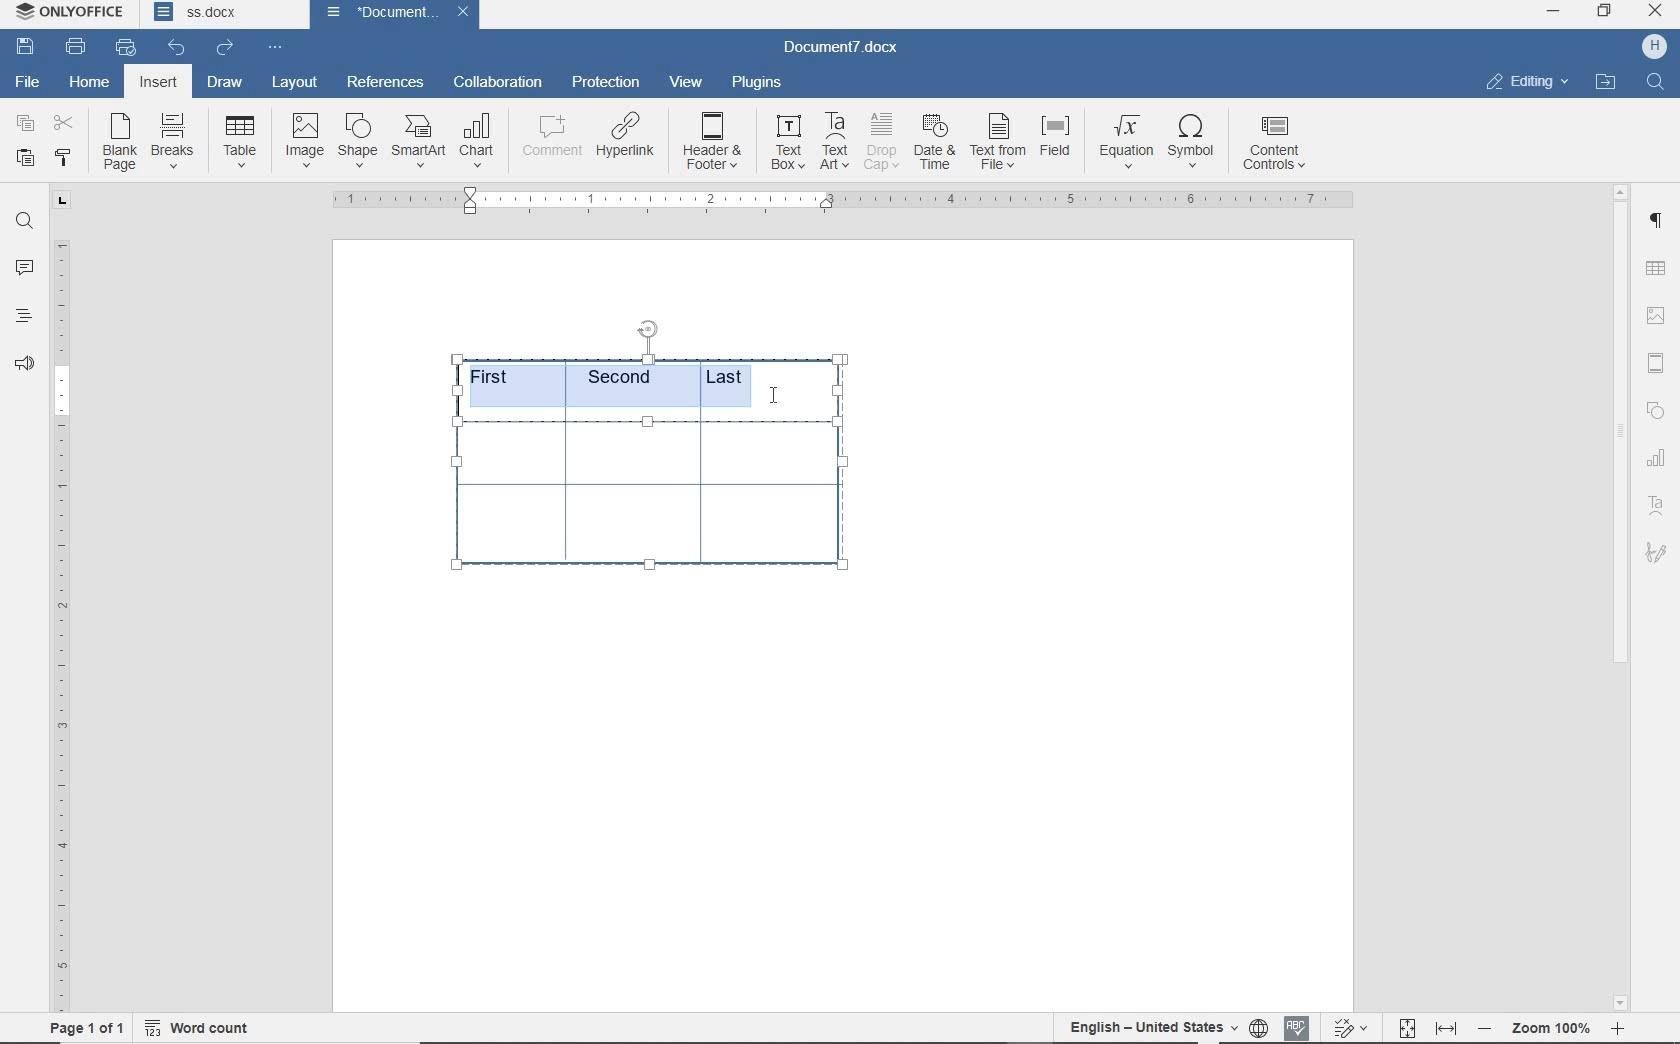 The image size is (1680, 1044). I want to click on close, so click(463, 13).